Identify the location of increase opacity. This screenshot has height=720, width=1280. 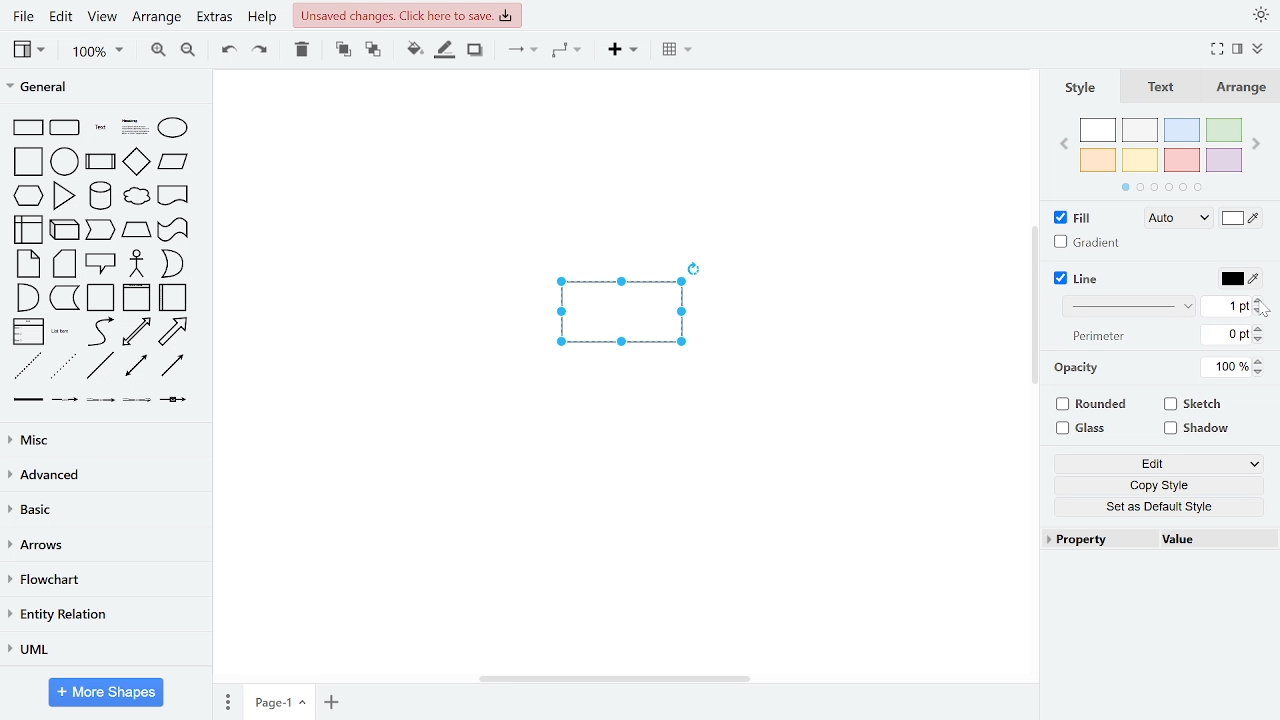
(1259, 362).